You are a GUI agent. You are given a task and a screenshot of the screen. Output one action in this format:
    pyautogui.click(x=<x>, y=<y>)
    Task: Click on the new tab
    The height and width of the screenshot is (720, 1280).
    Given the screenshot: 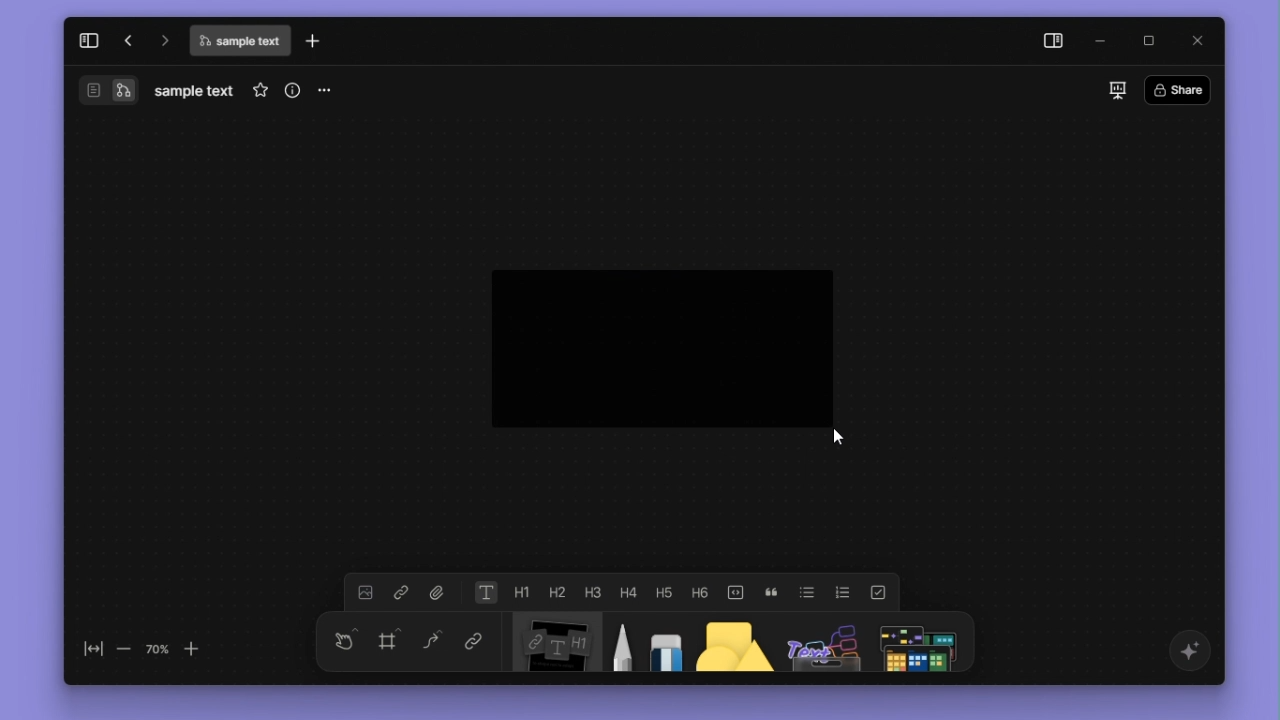 What is the action you would take?
    pyautogui.click(x=317, y=41)
    